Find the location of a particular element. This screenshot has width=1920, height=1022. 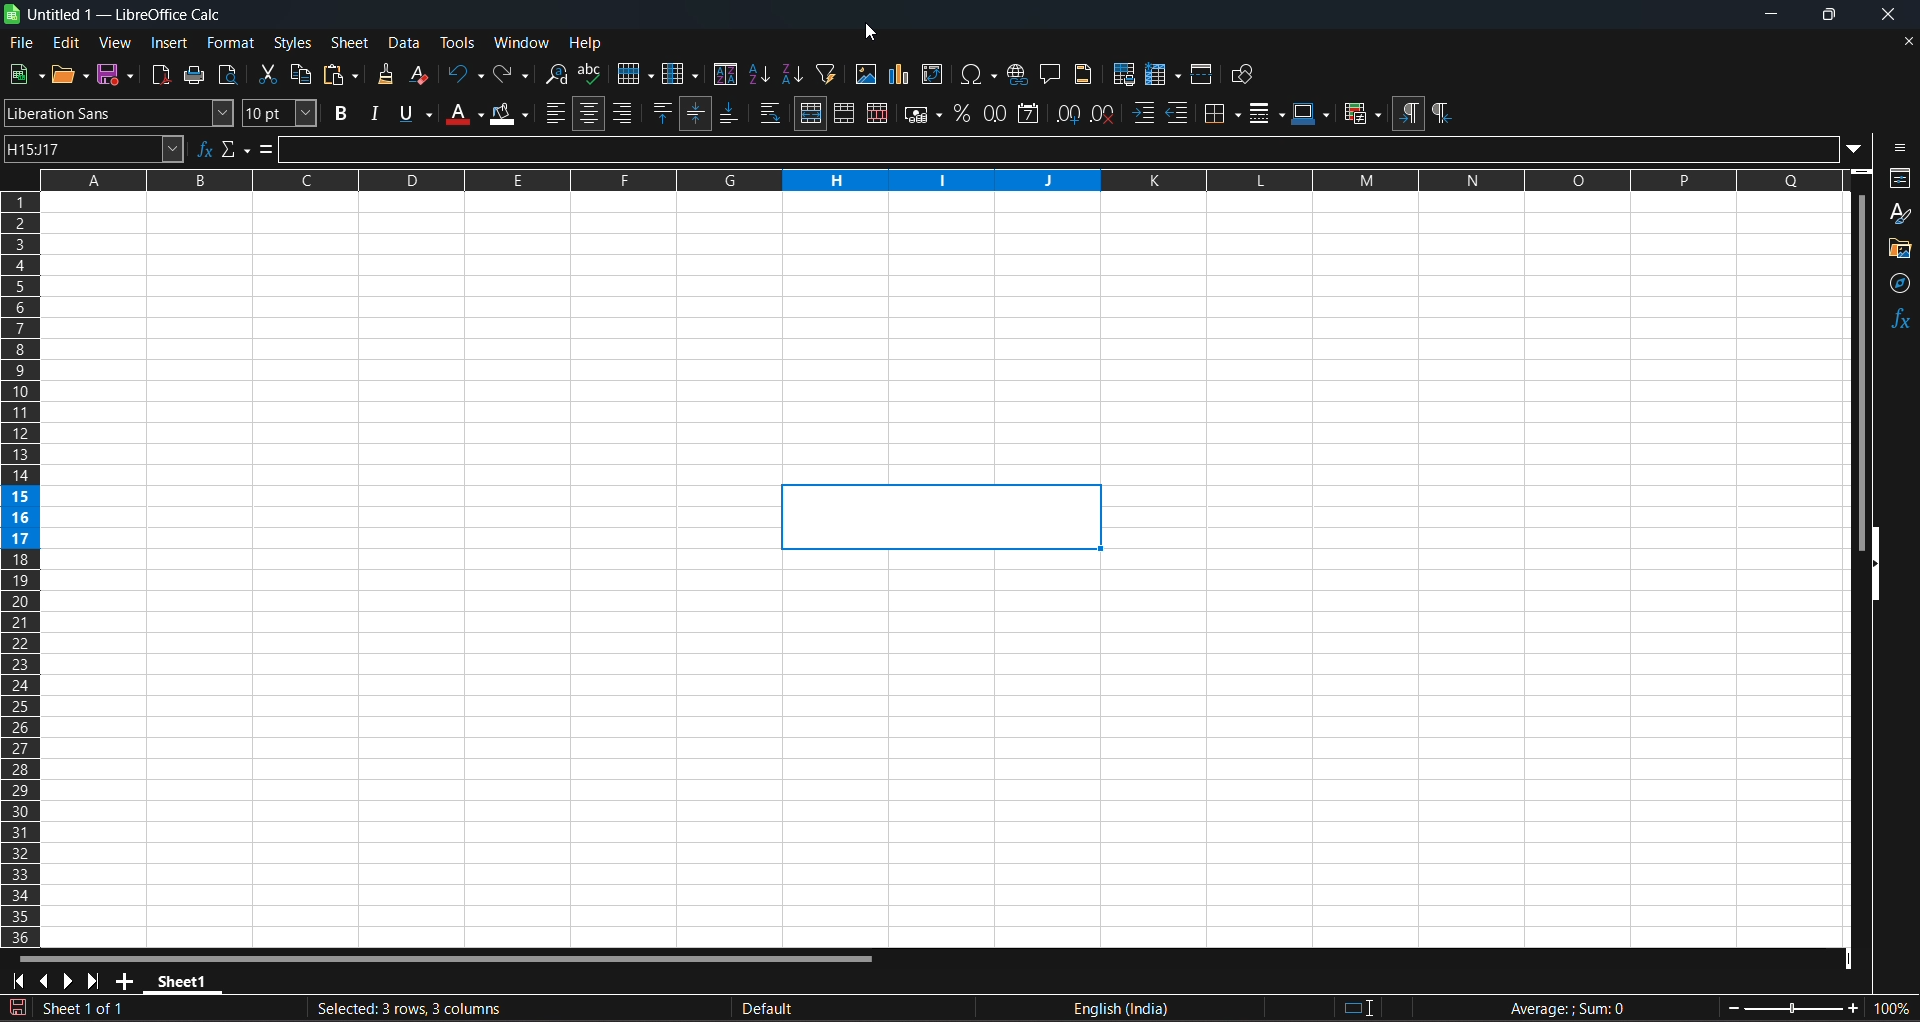

borders is located at coordinates (1222, 113).